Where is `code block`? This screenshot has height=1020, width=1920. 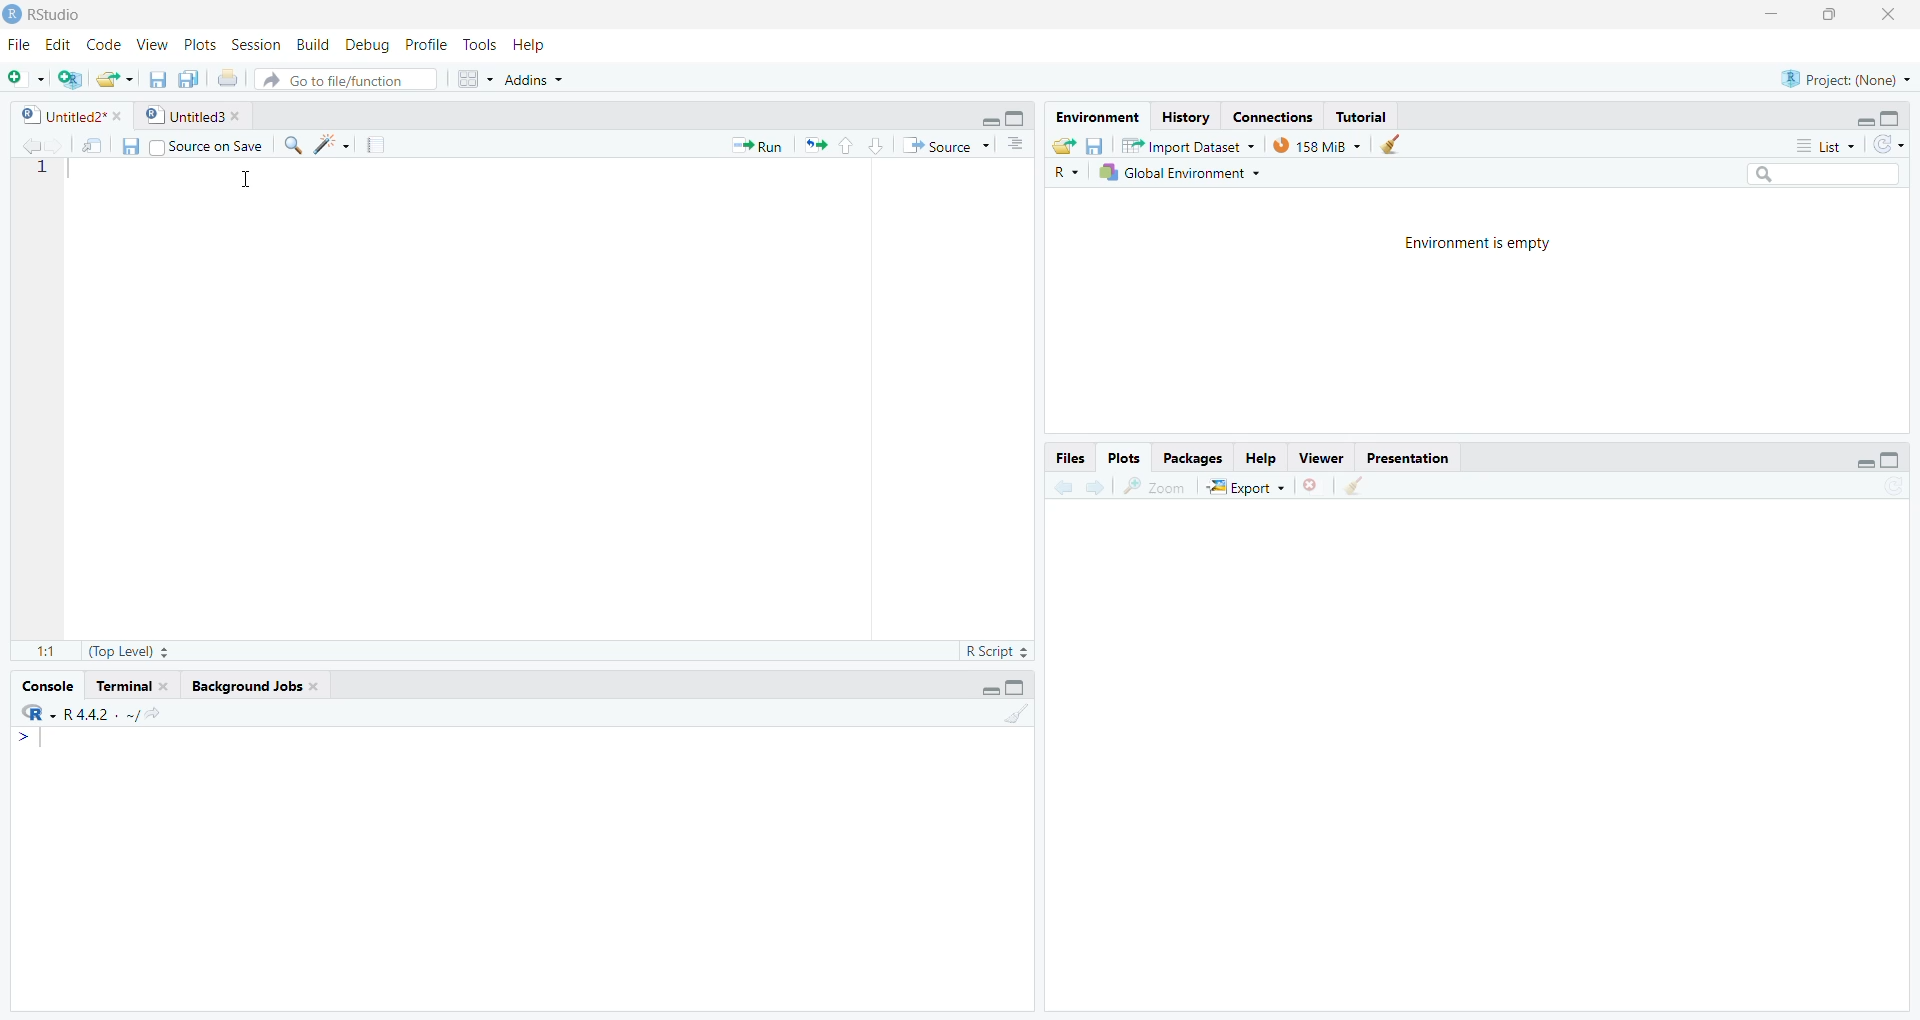
code block is located at coordinates (322, 144).